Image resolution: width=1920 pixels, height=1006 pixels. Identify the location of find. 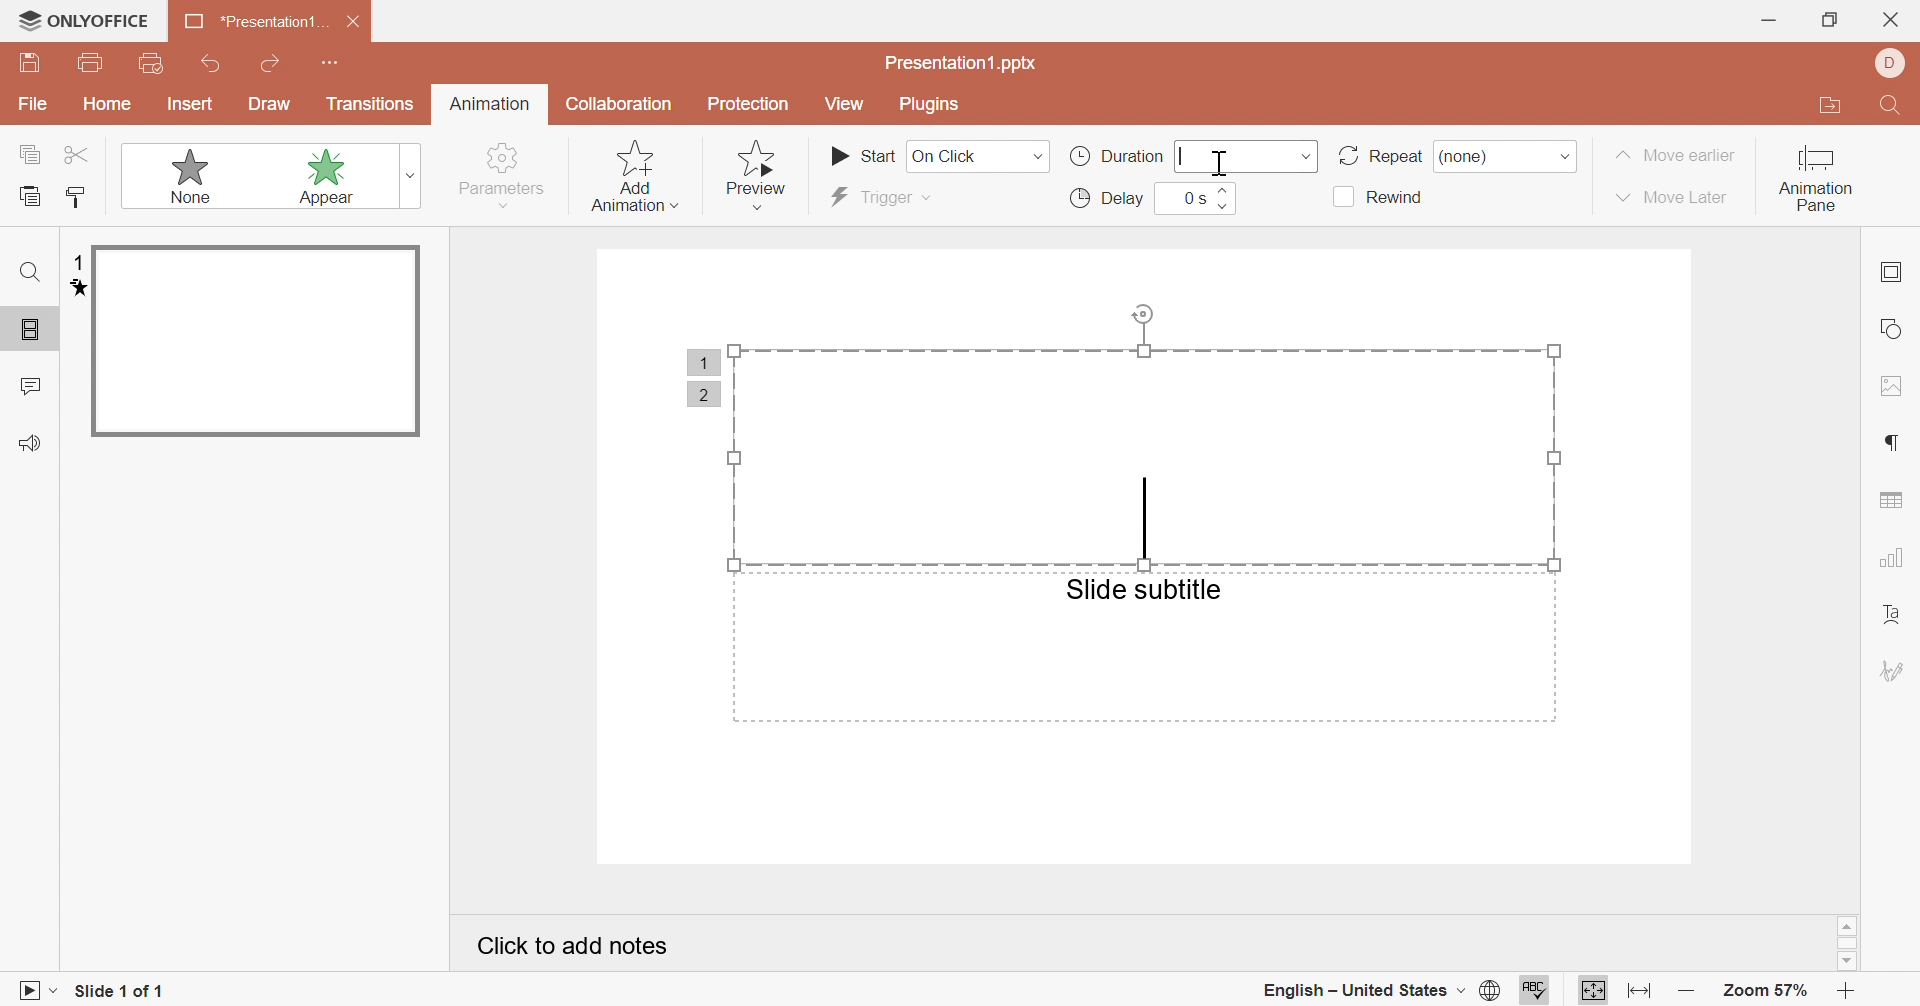
(33, 271).